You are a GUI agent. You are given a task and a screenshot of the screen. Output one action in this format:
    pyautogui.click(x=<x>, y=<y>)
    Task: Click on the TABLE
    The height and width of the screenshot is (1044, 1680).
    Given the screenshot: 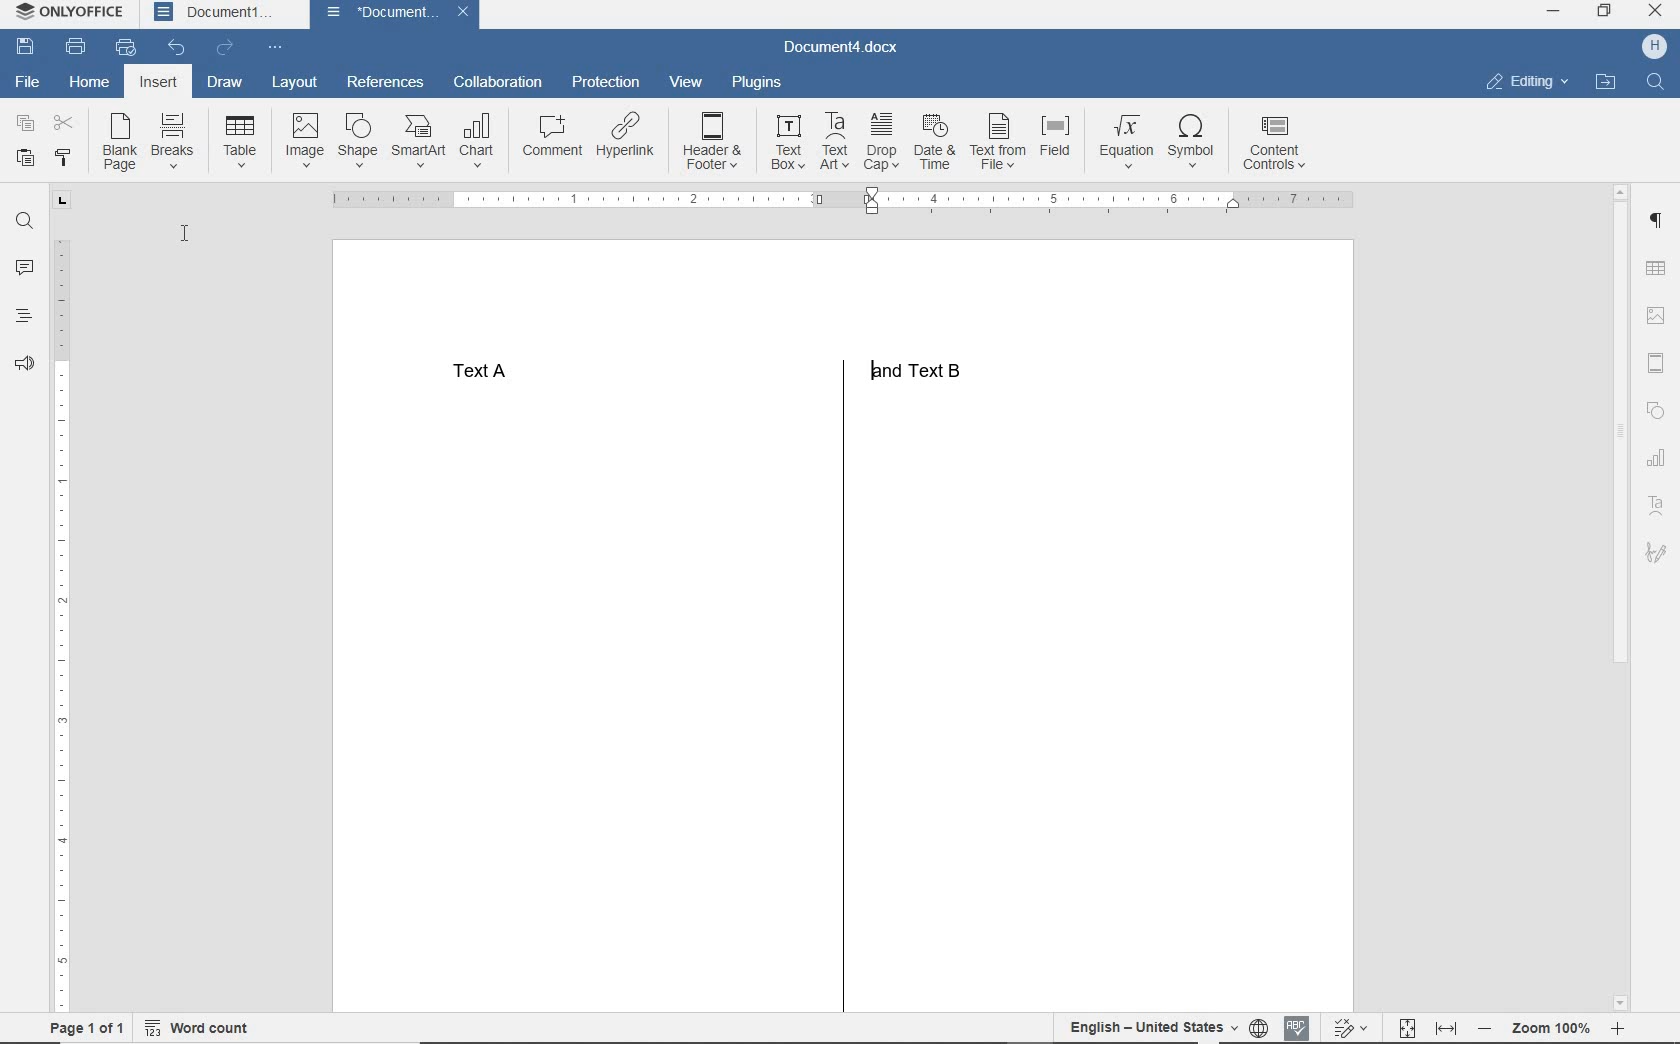 What is the action you would take?
    pyautogui.click(x=239, y=146)
    